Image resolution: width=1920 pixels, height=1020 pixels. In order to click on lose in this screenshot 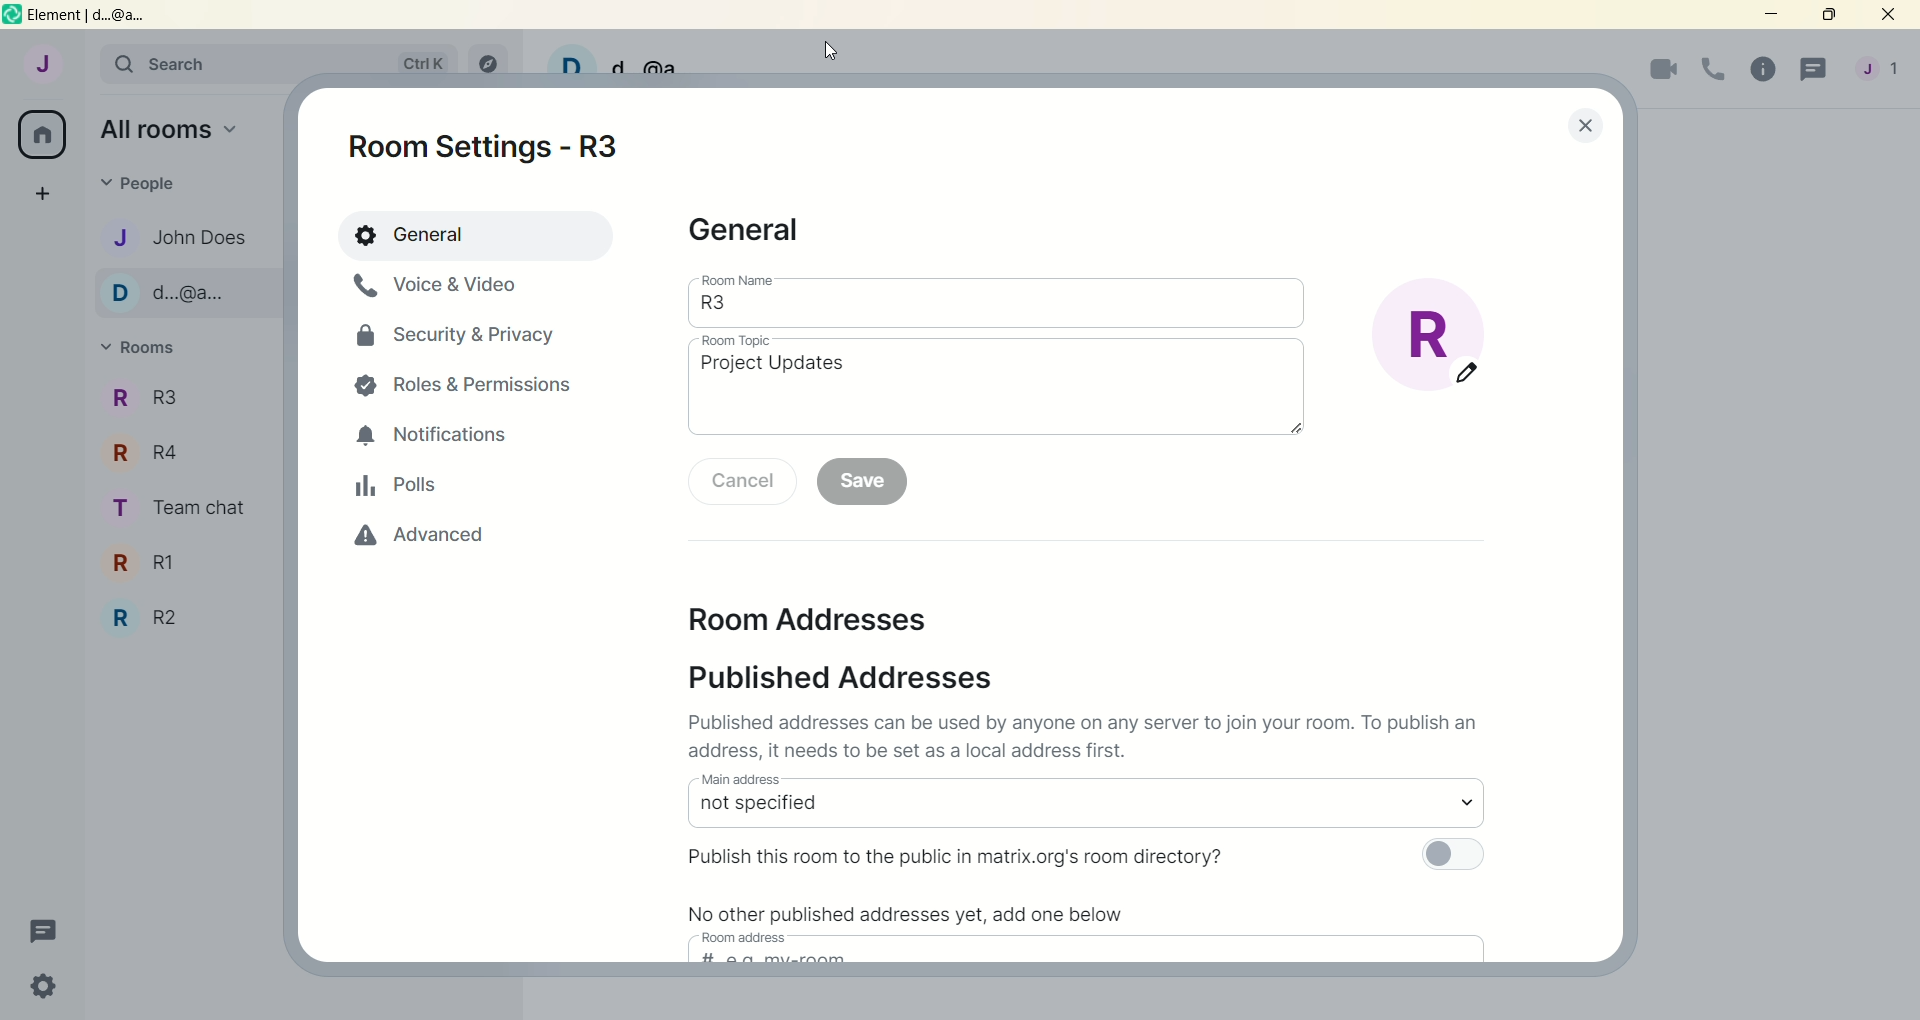, I will do `click(1591, 121)`.